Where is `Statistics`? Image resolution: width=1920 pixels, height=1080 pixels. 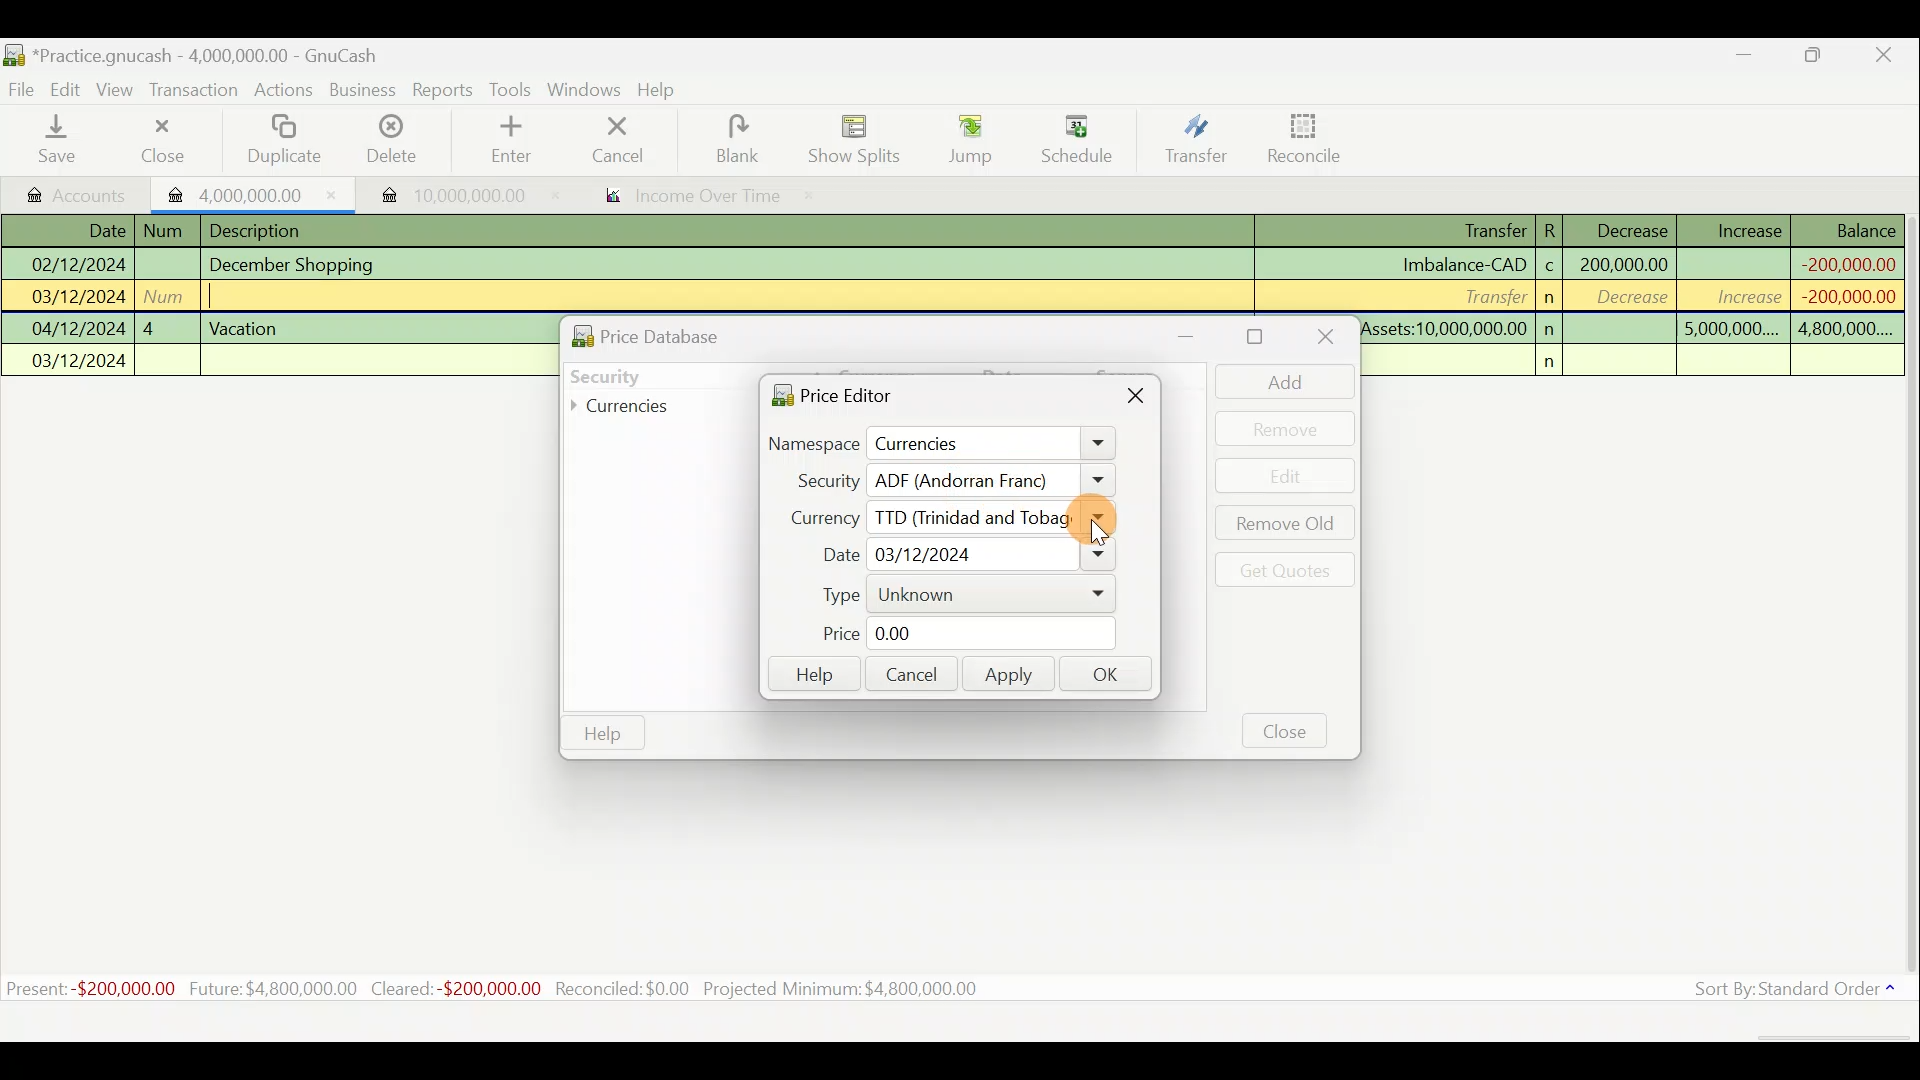 Statistics is located at coordinates (526, 989).